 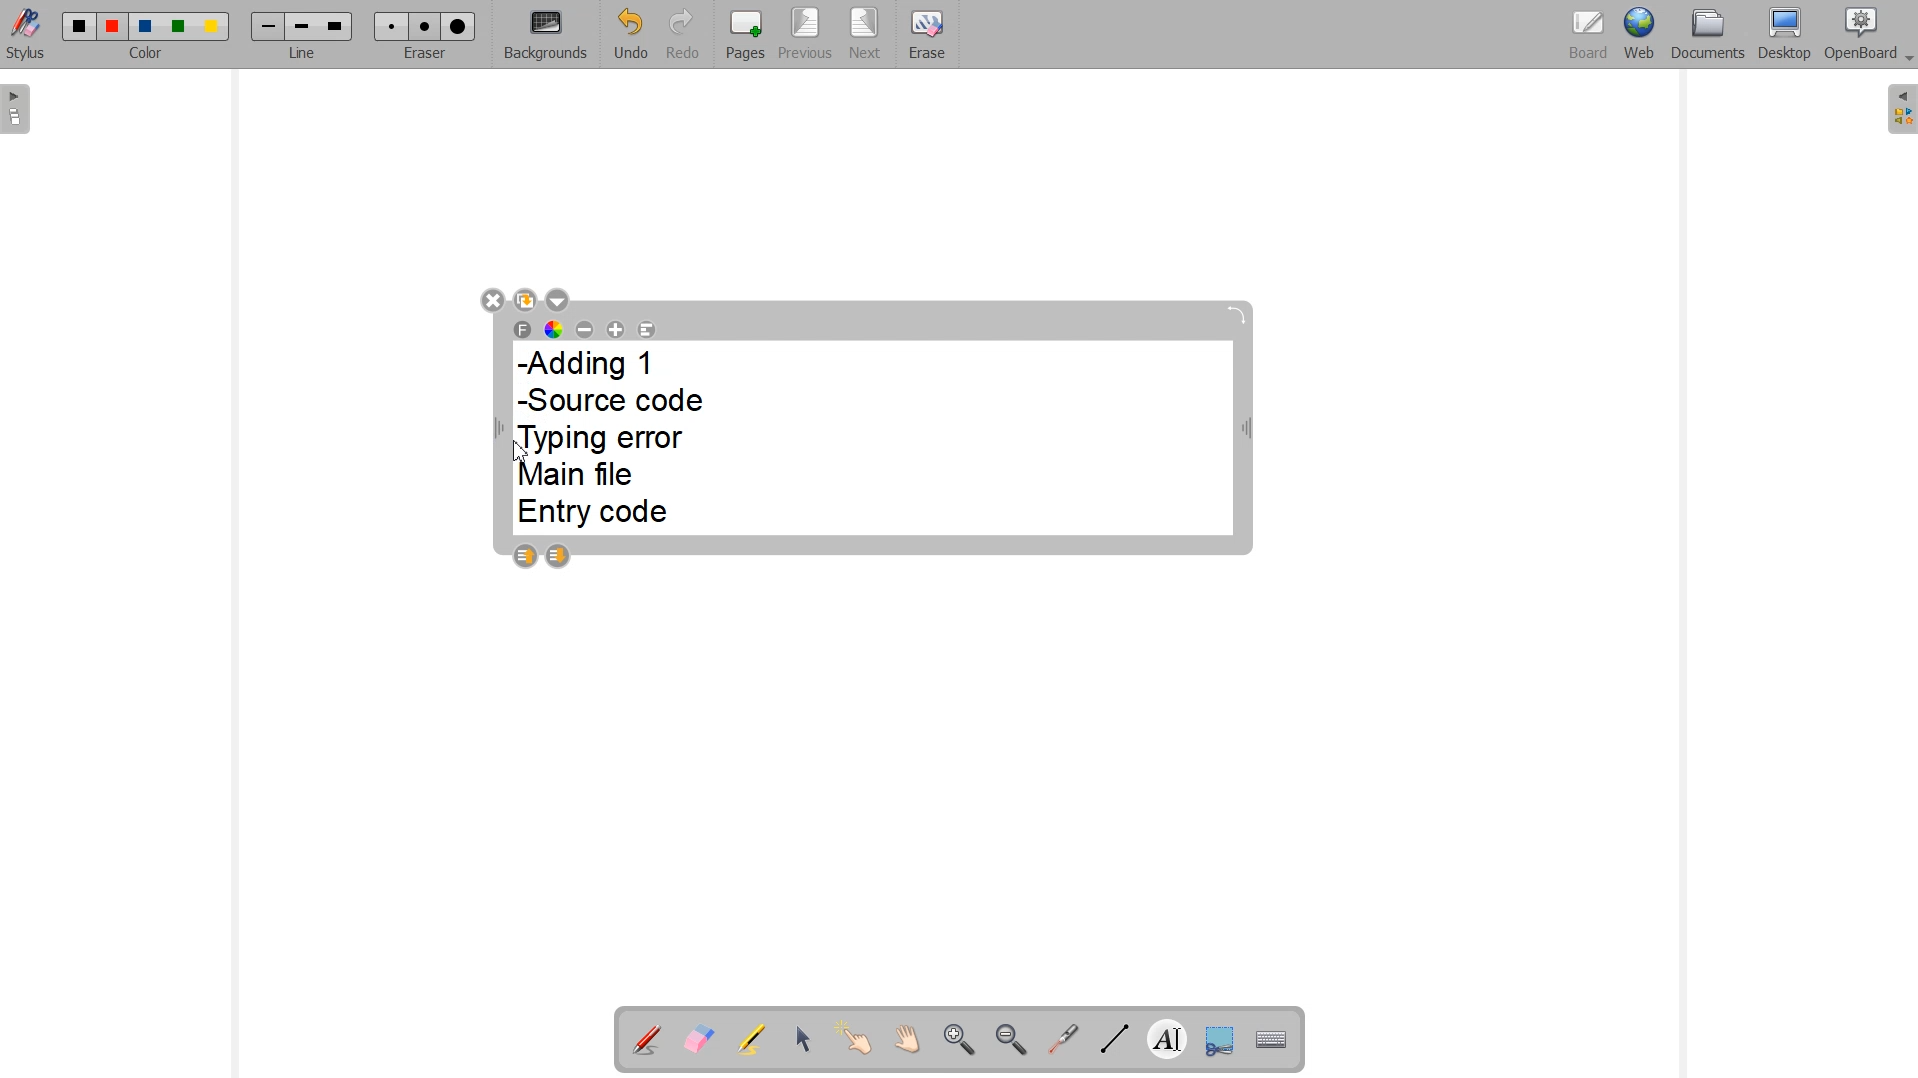 What do you see at coordinates (213, 27) in the screenshot?
I see `Color 5` at bounding box center [213, 27].